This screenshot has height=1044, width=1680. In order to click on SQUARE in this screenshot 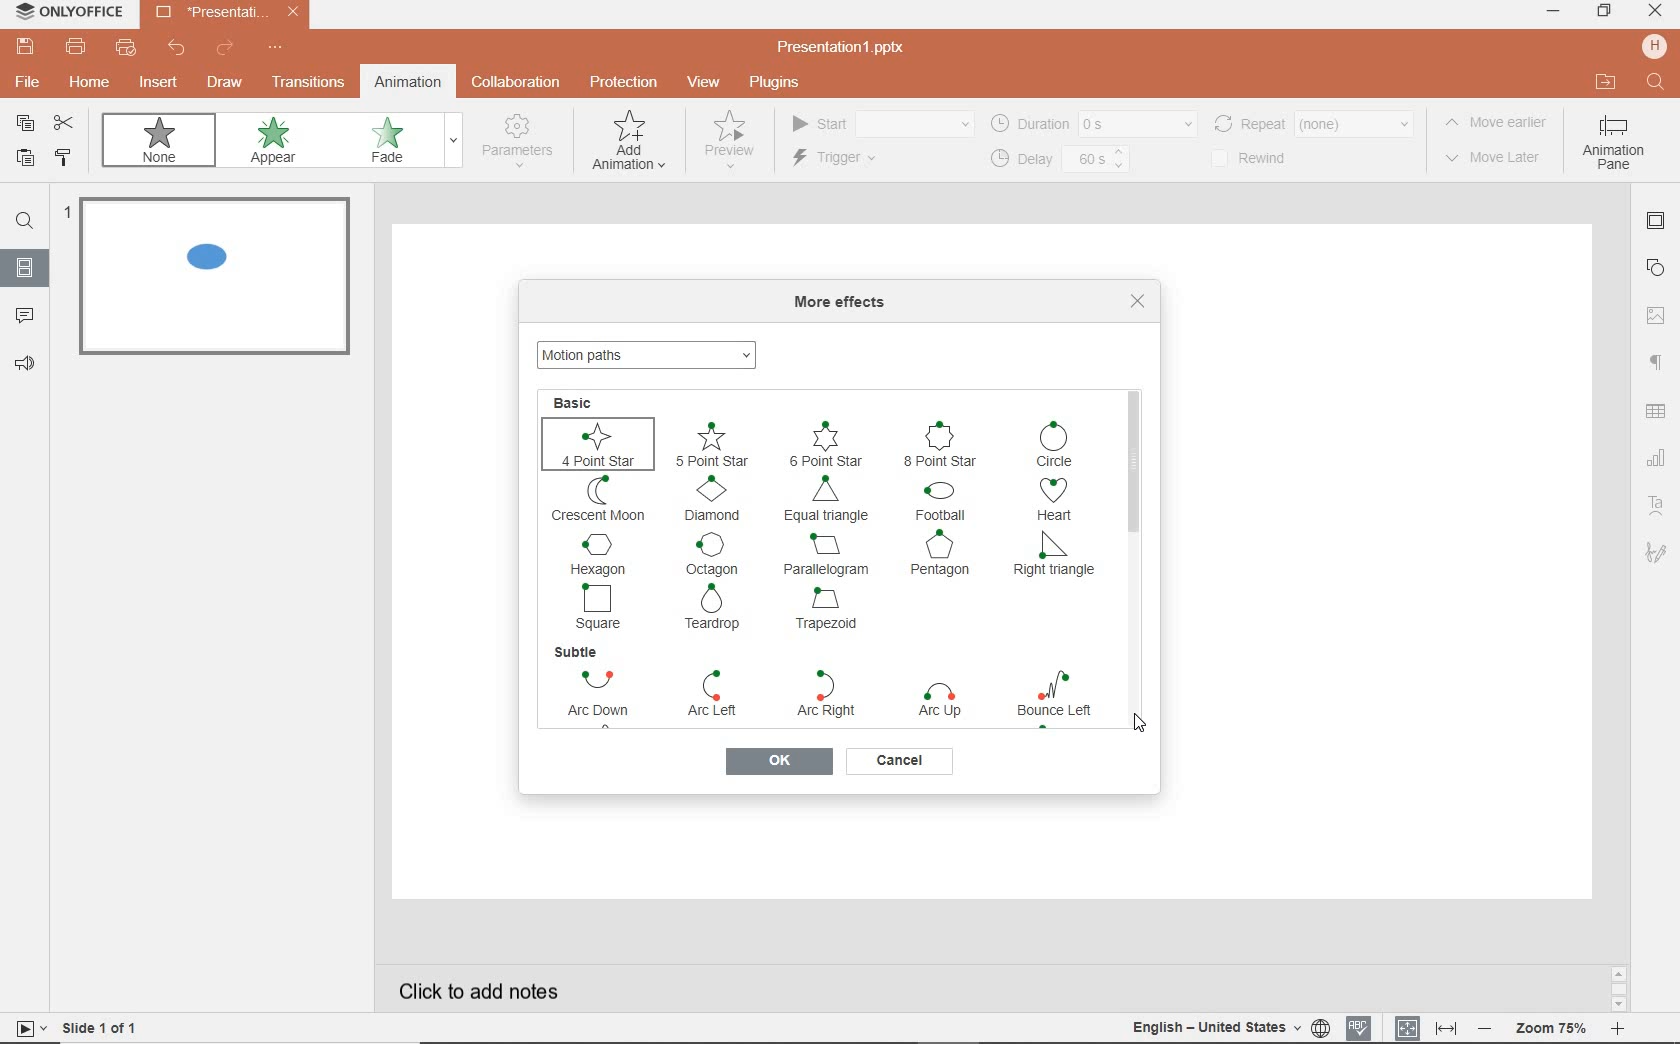, I will do `click(601, 606)`.